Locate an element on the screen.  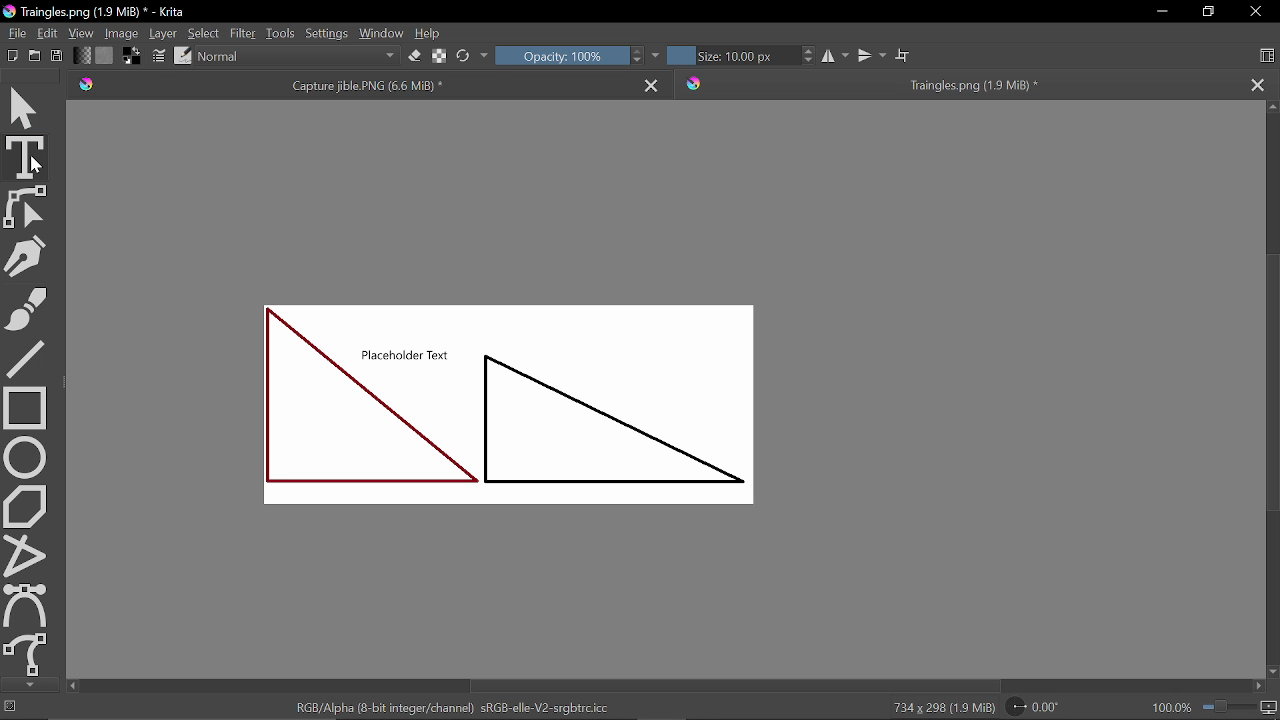
New document is located at coordinates (10, 54).